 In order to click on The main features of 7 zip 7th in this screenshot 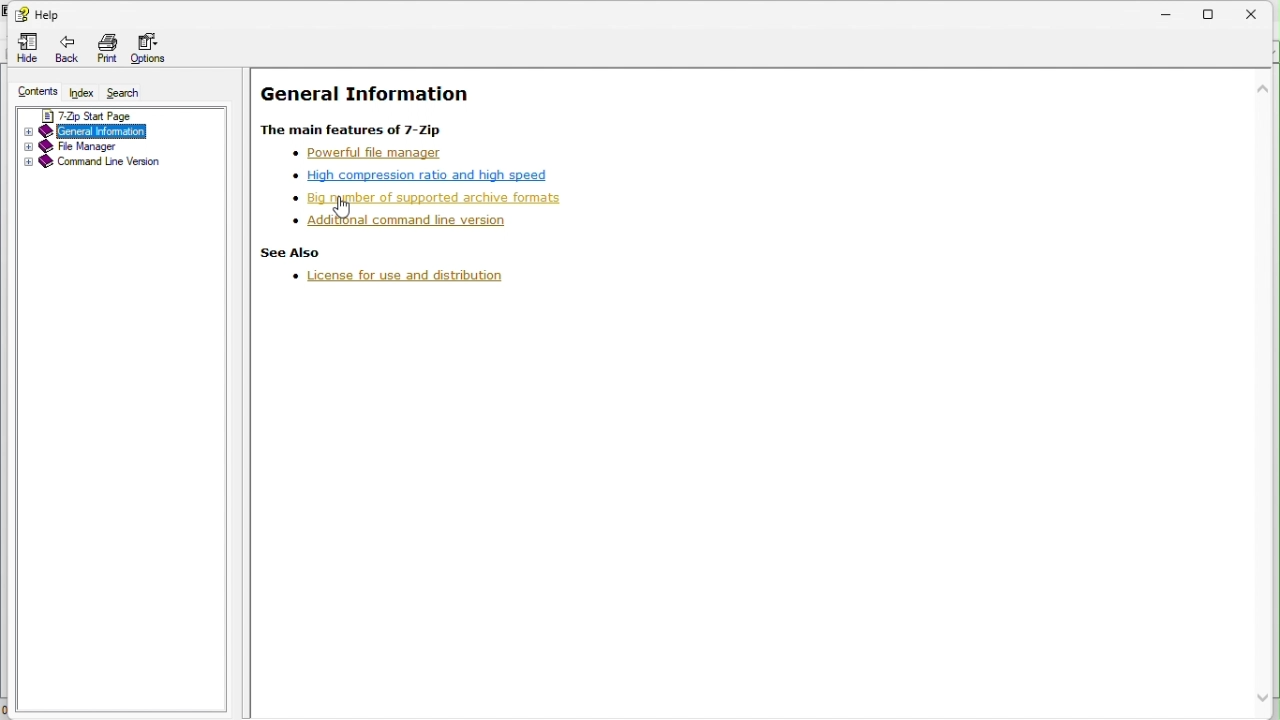, I will do `click(356, 131)`.